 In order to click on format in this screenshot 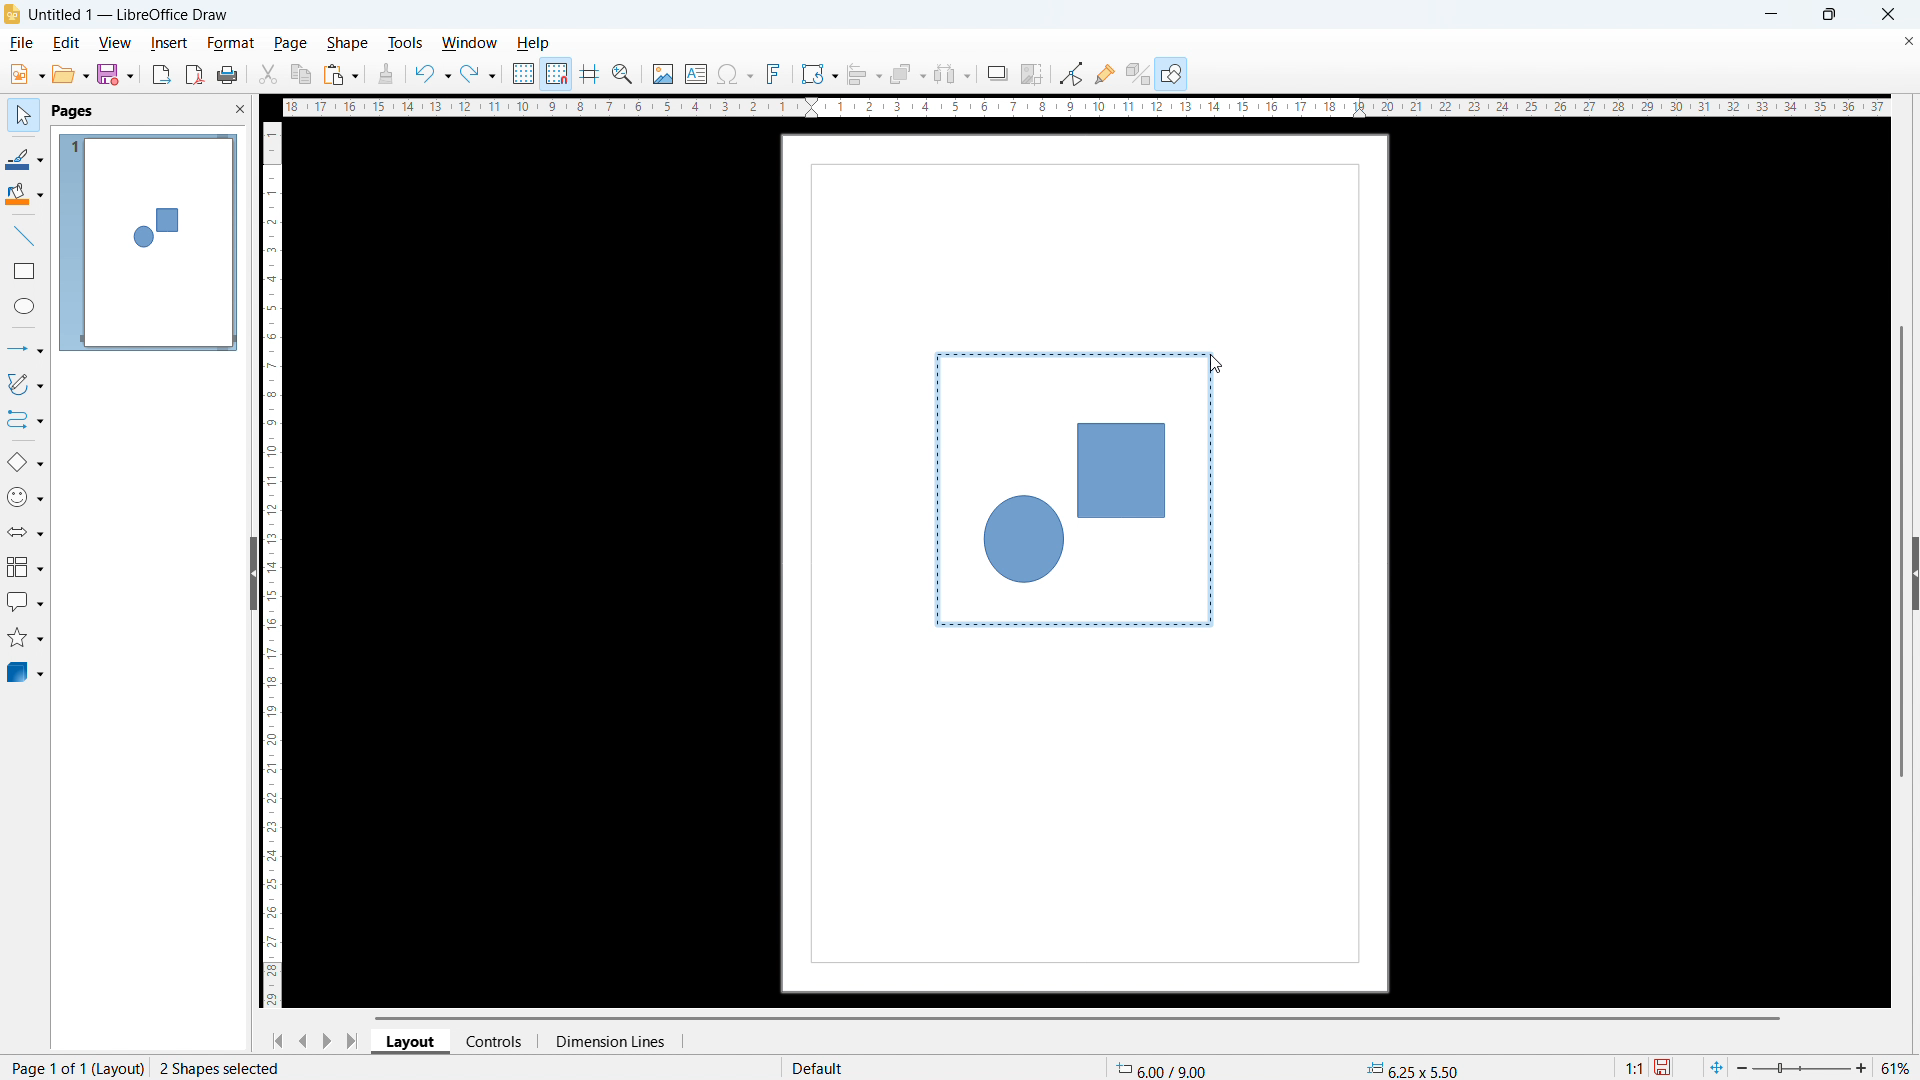, I will do `click(231, 44)`.